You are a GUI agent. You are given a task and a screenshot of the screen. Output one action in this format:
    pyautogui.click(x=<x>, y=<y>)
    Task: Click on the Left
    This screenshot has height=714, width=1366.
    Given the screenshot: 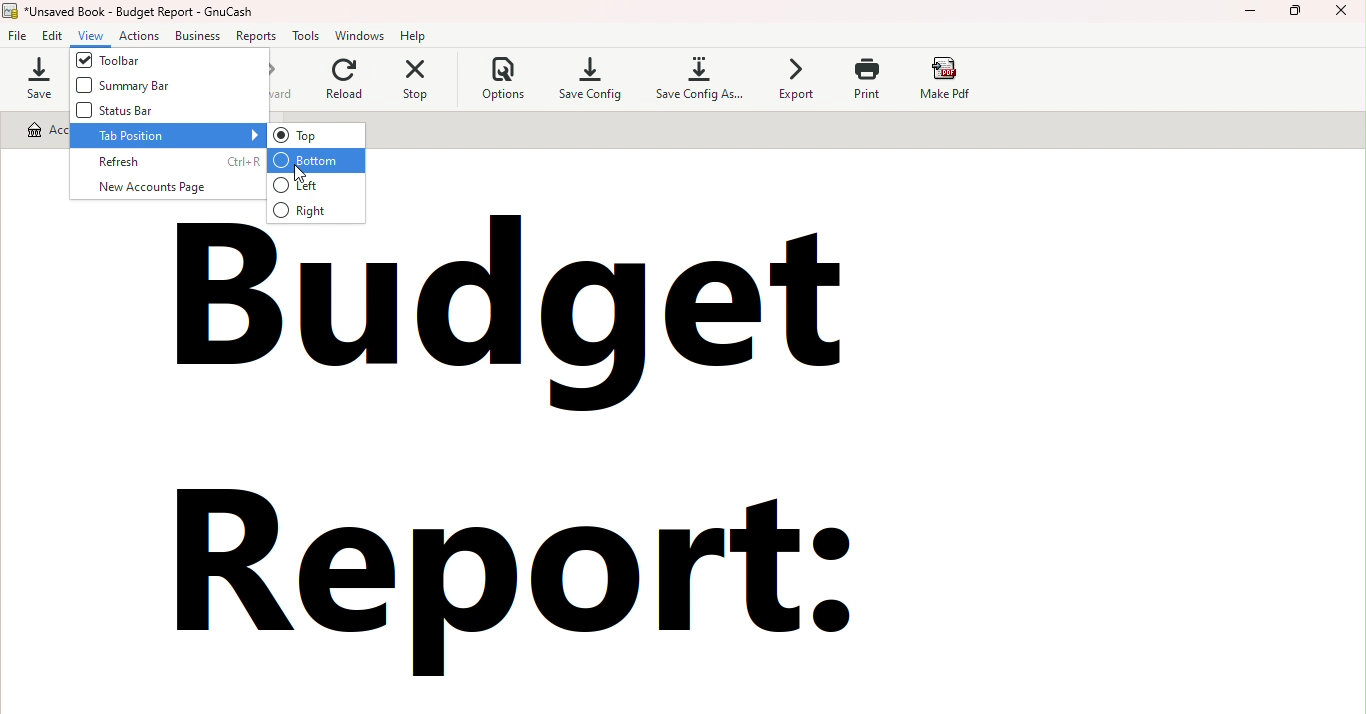 What is the action you would take?
    pyautogui.click(x=315, y=185)
    